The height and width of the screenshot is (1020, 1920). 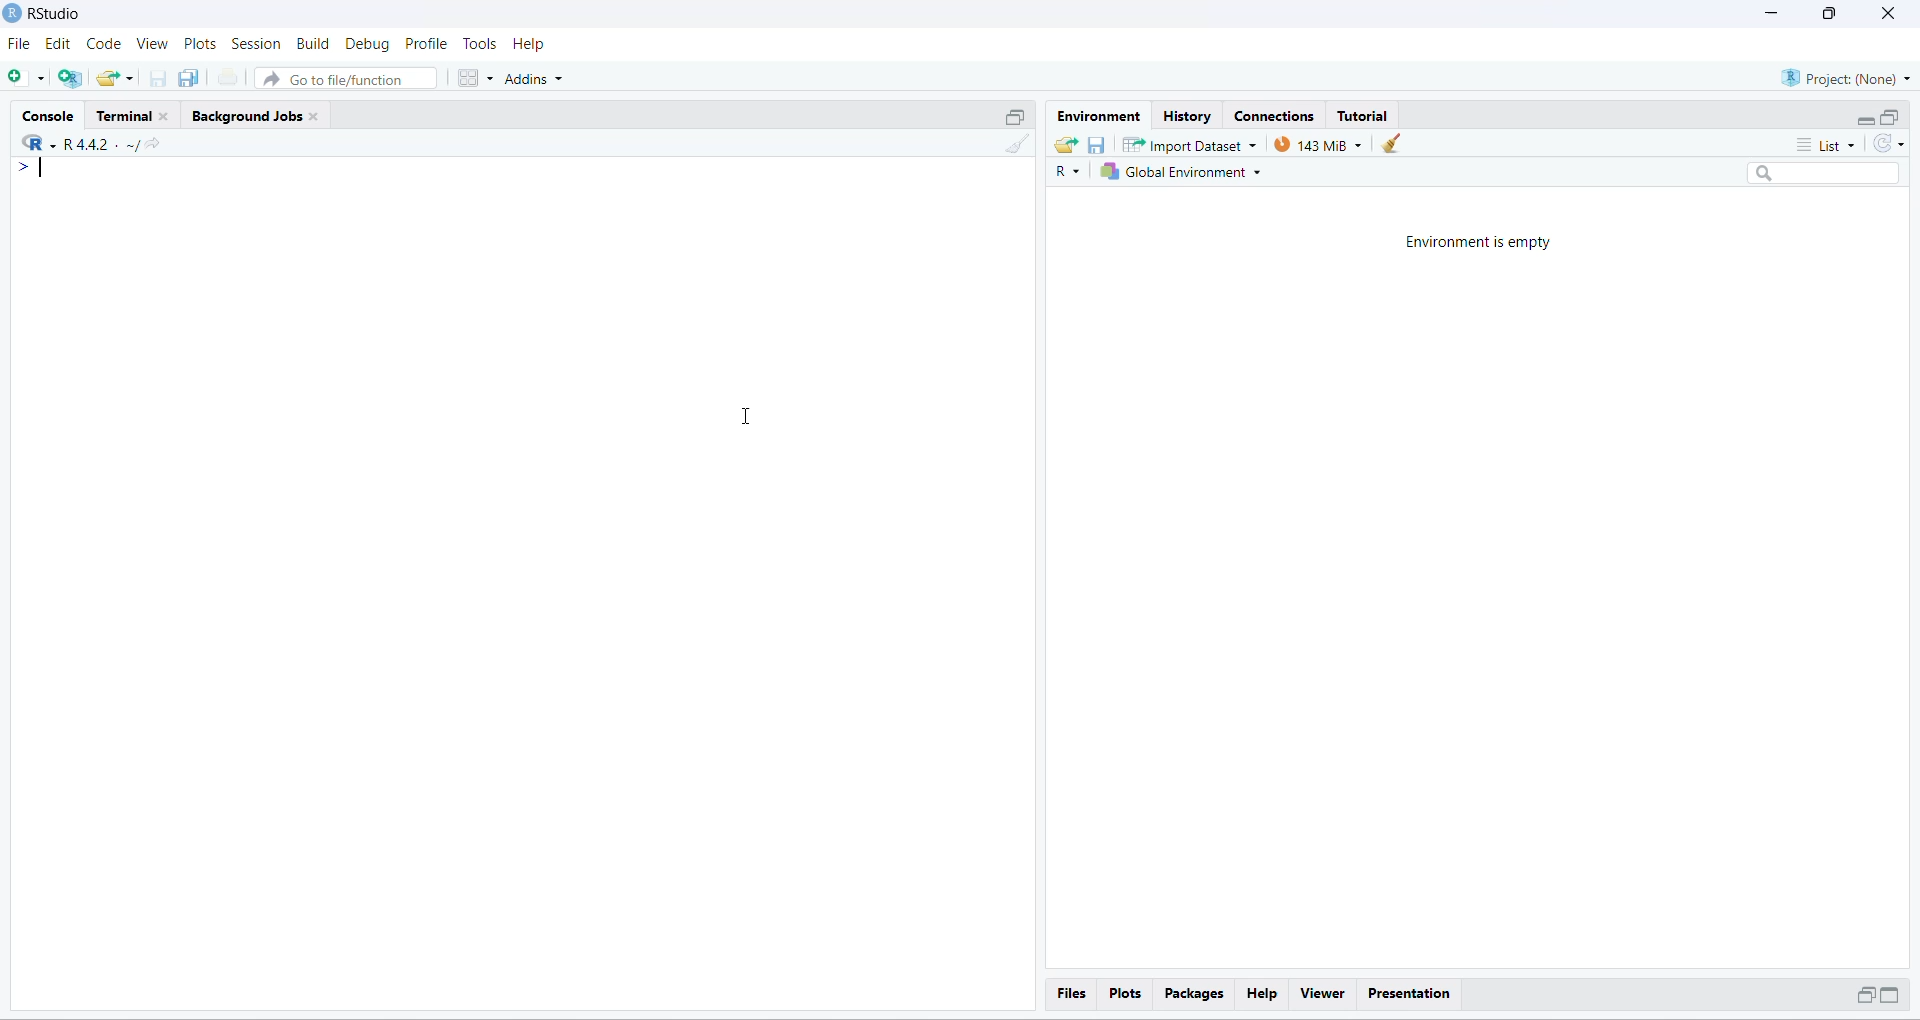 What do you see at coordinates (345, 78) in the screenshot?
I see `go to file/function` at bounding box center [345, 78].